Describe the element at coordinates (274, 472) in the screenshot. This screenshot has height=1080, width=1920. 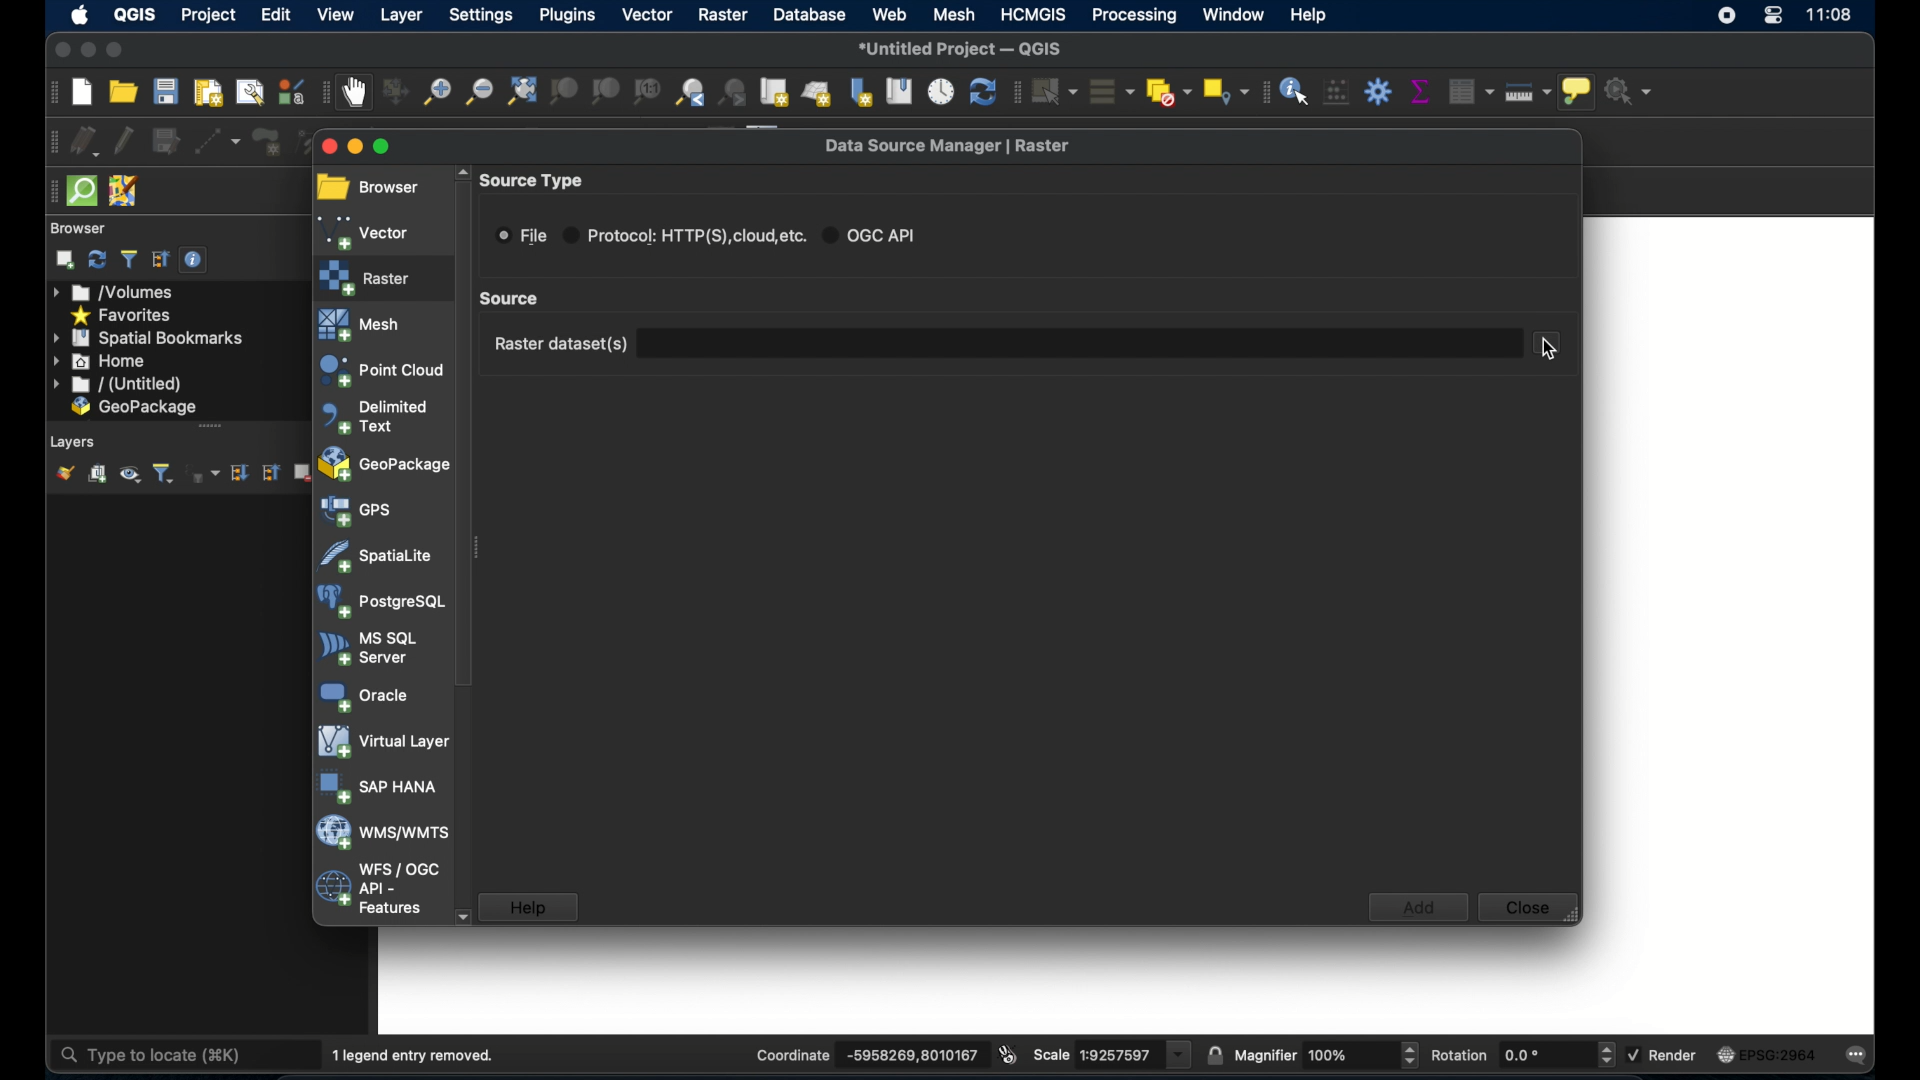
I see `collapse all` at that location.